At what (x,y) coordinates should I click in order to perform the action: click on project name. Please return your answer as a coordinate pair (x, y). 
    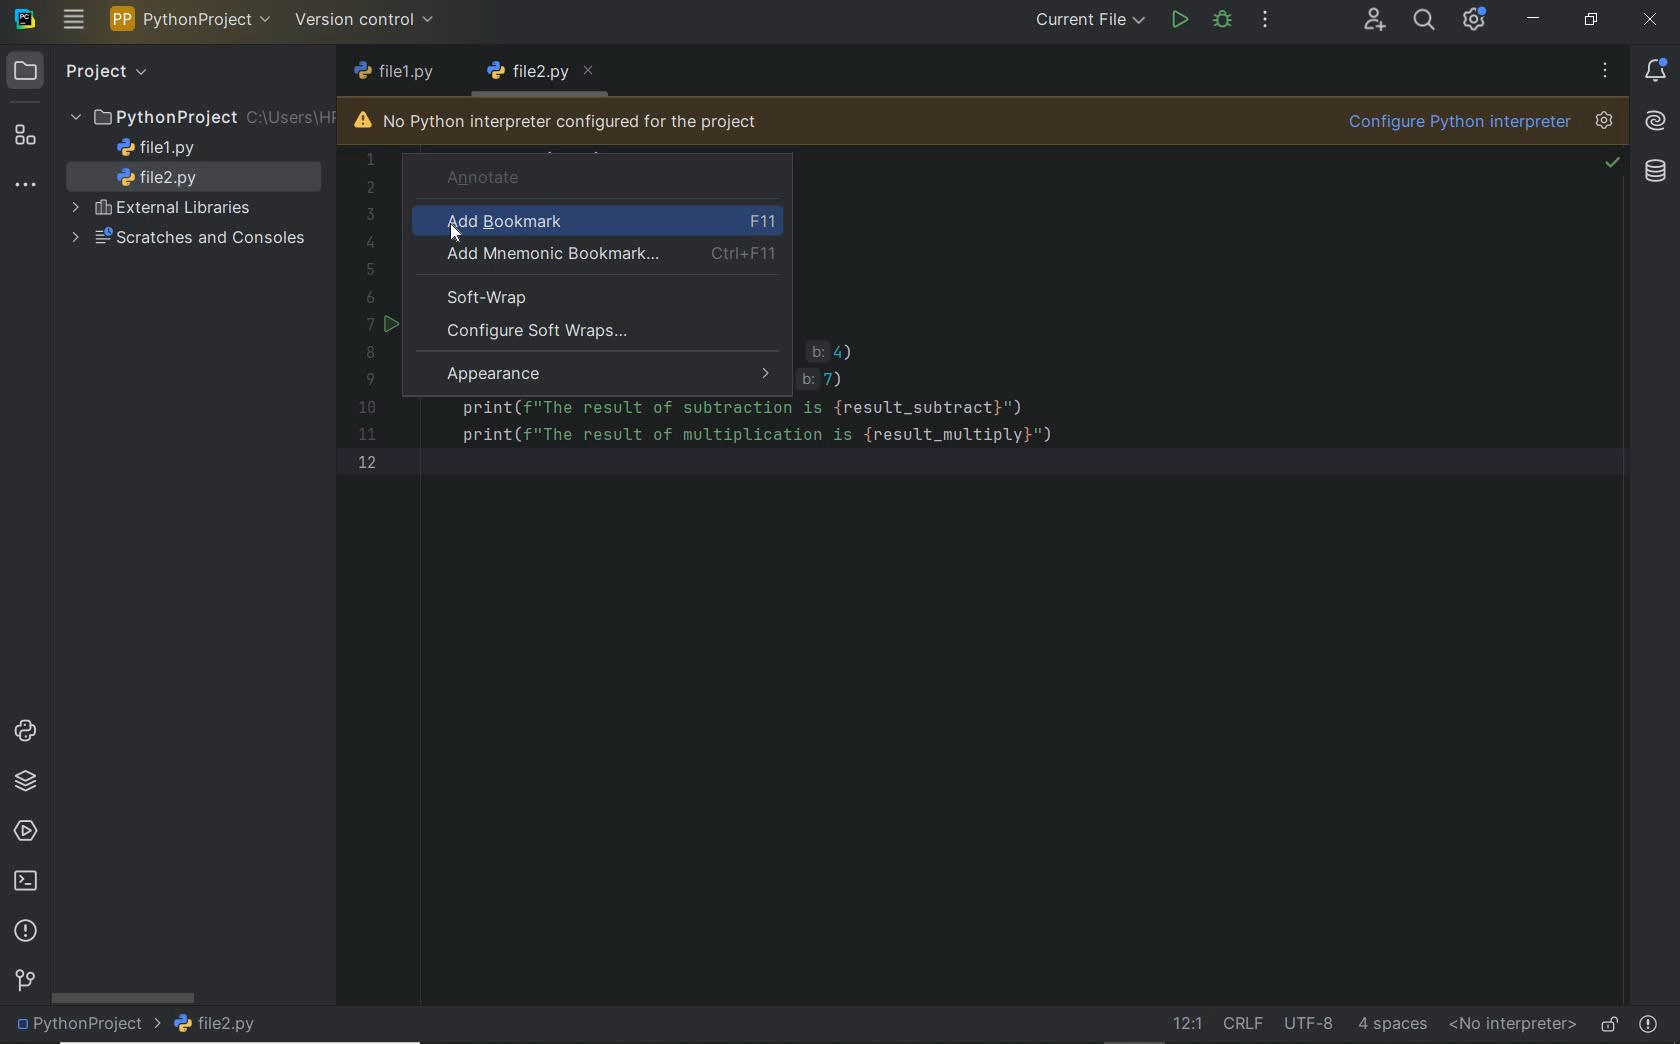
    Looking at the image, I should click on (193, 19).